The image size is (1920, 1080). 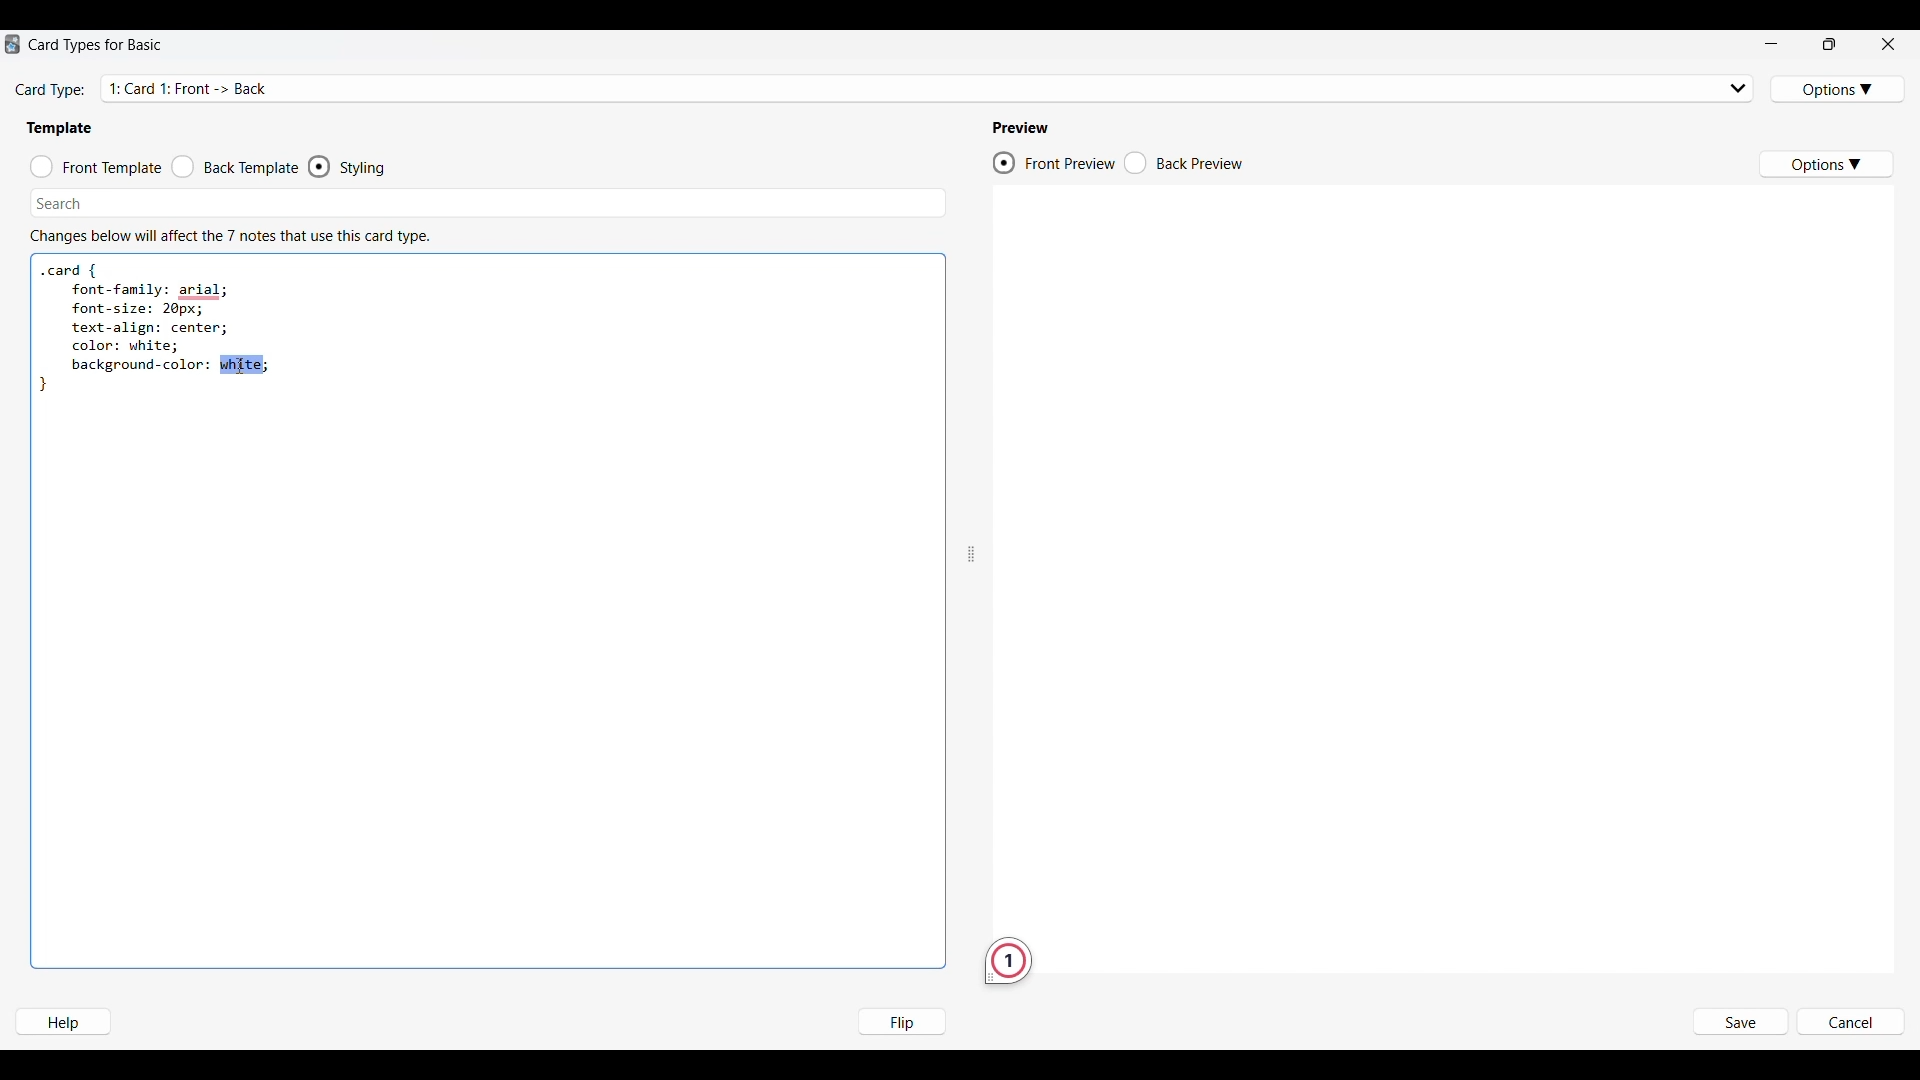 I want to click on Preview options, so click(x=1825, y=164).